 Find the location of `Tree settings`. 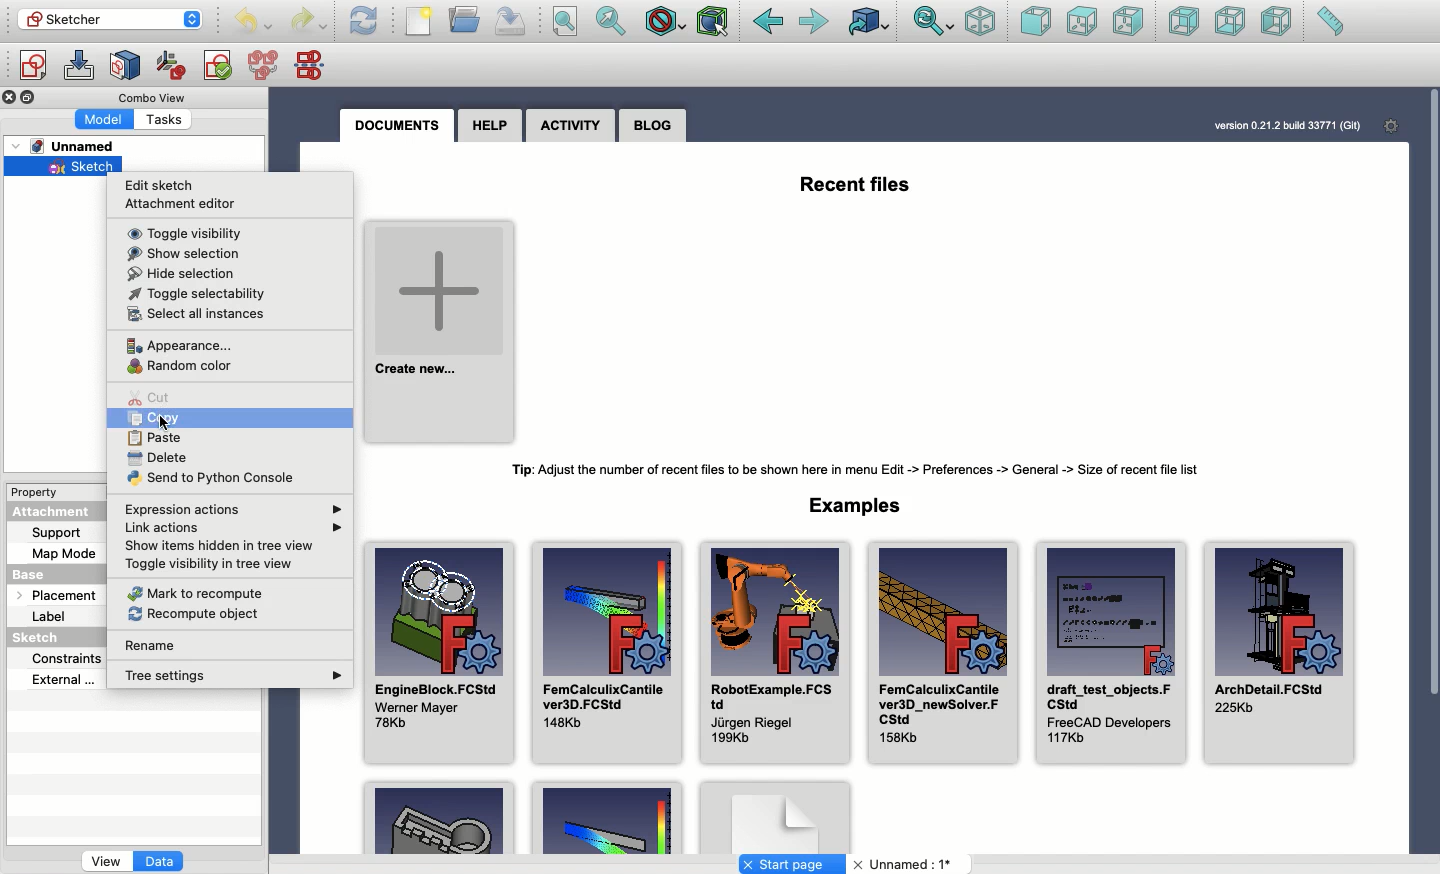

Tree settings is located at coordinates (234, 677).